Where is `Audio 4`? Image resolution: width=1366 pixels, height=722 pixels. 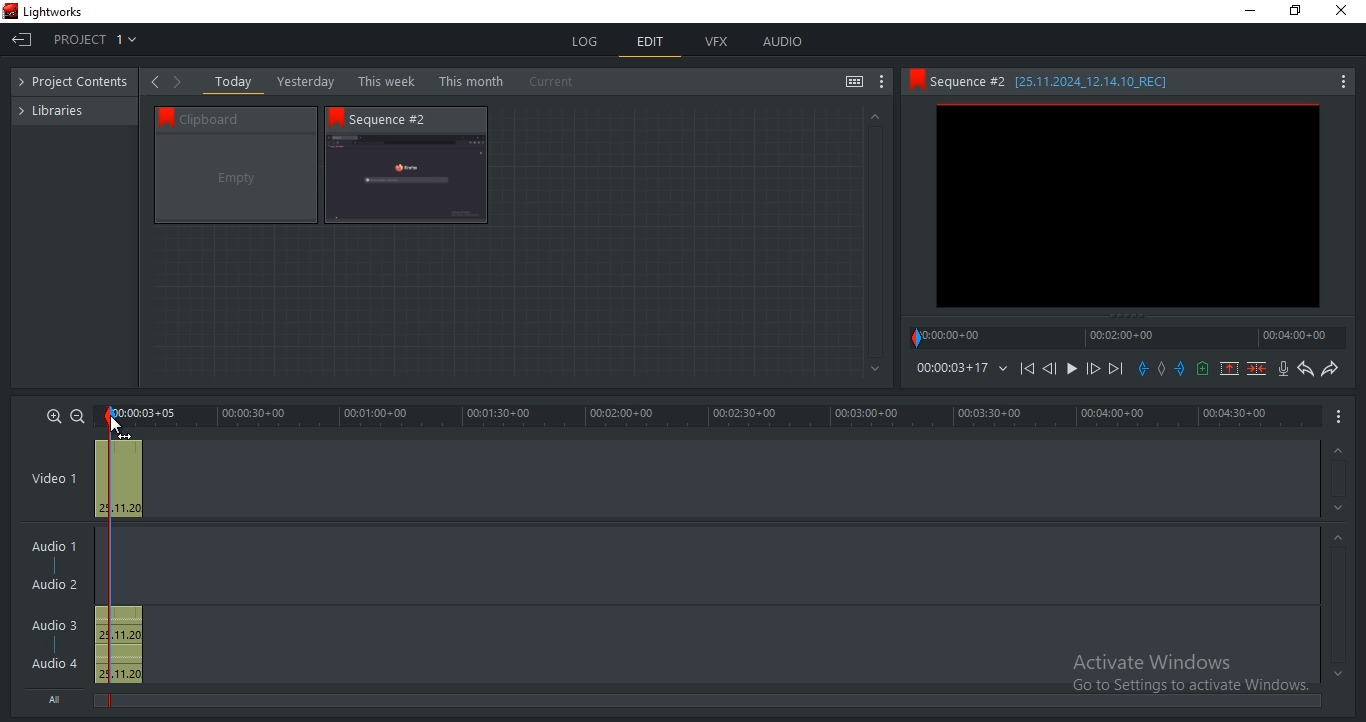
Audio 4 is located at coordinates (55, 662).